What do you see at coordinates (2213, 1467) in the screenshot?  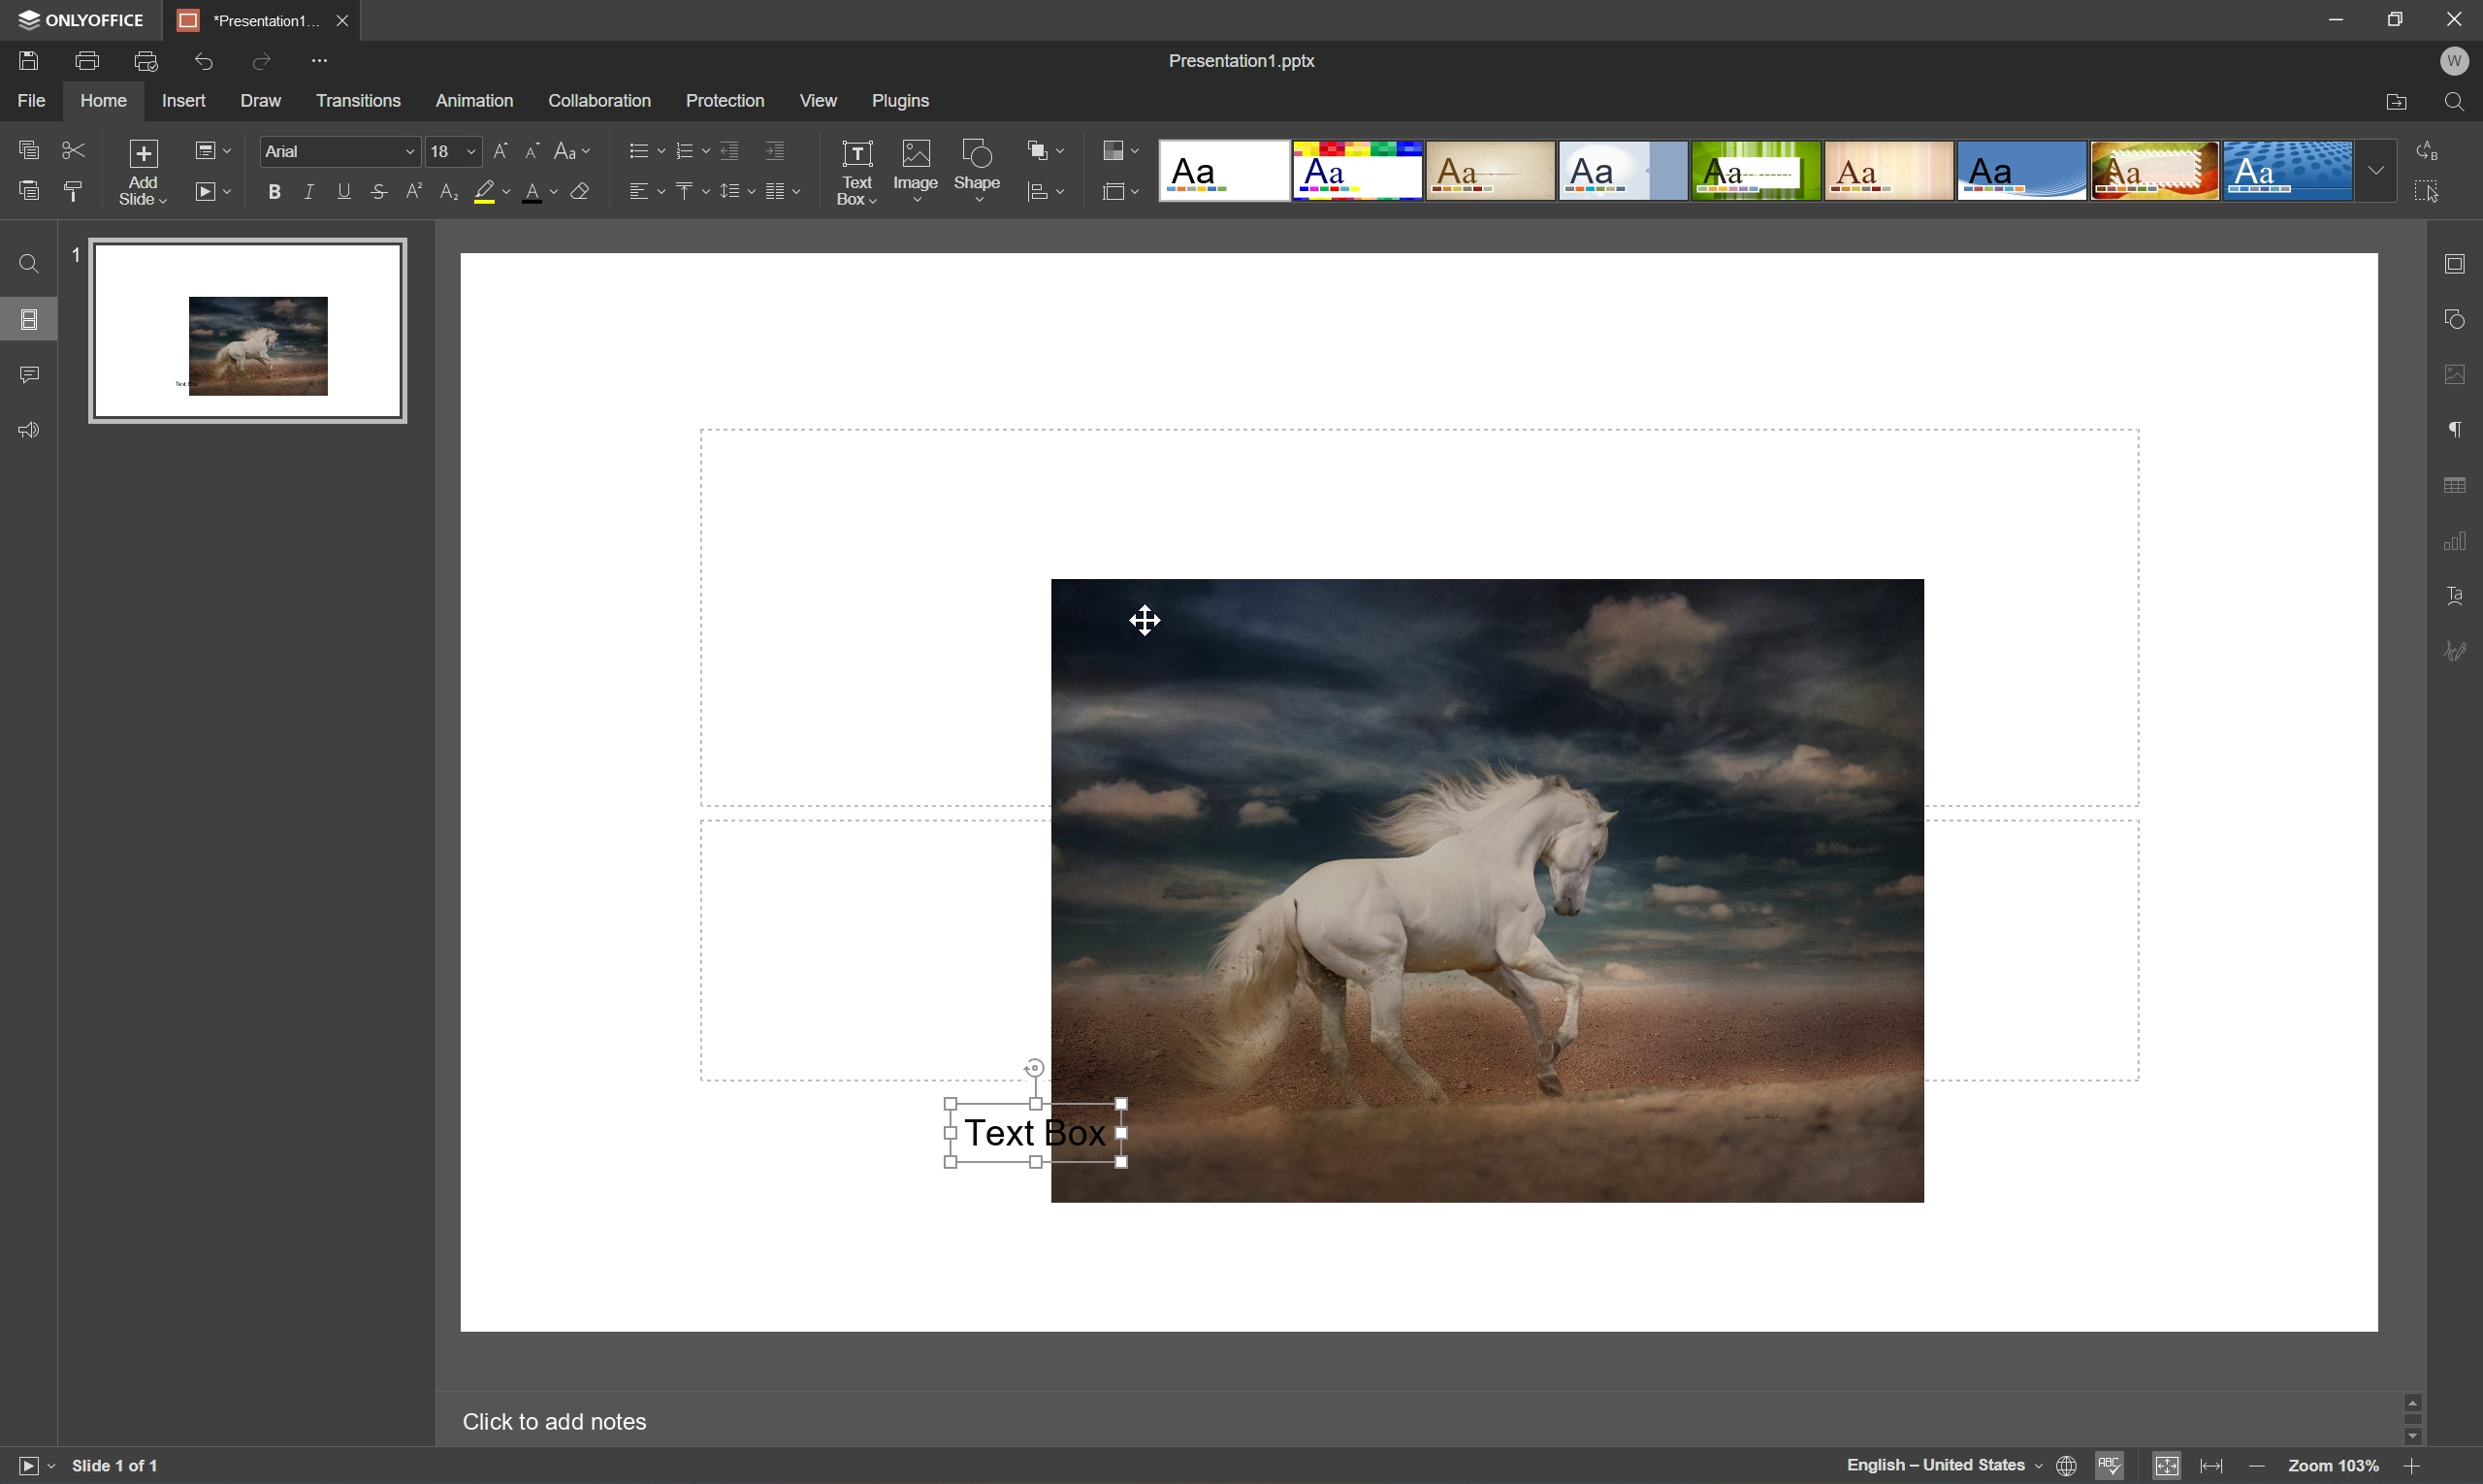 I see `Fit to width` at bounding box center [2213, 1467].